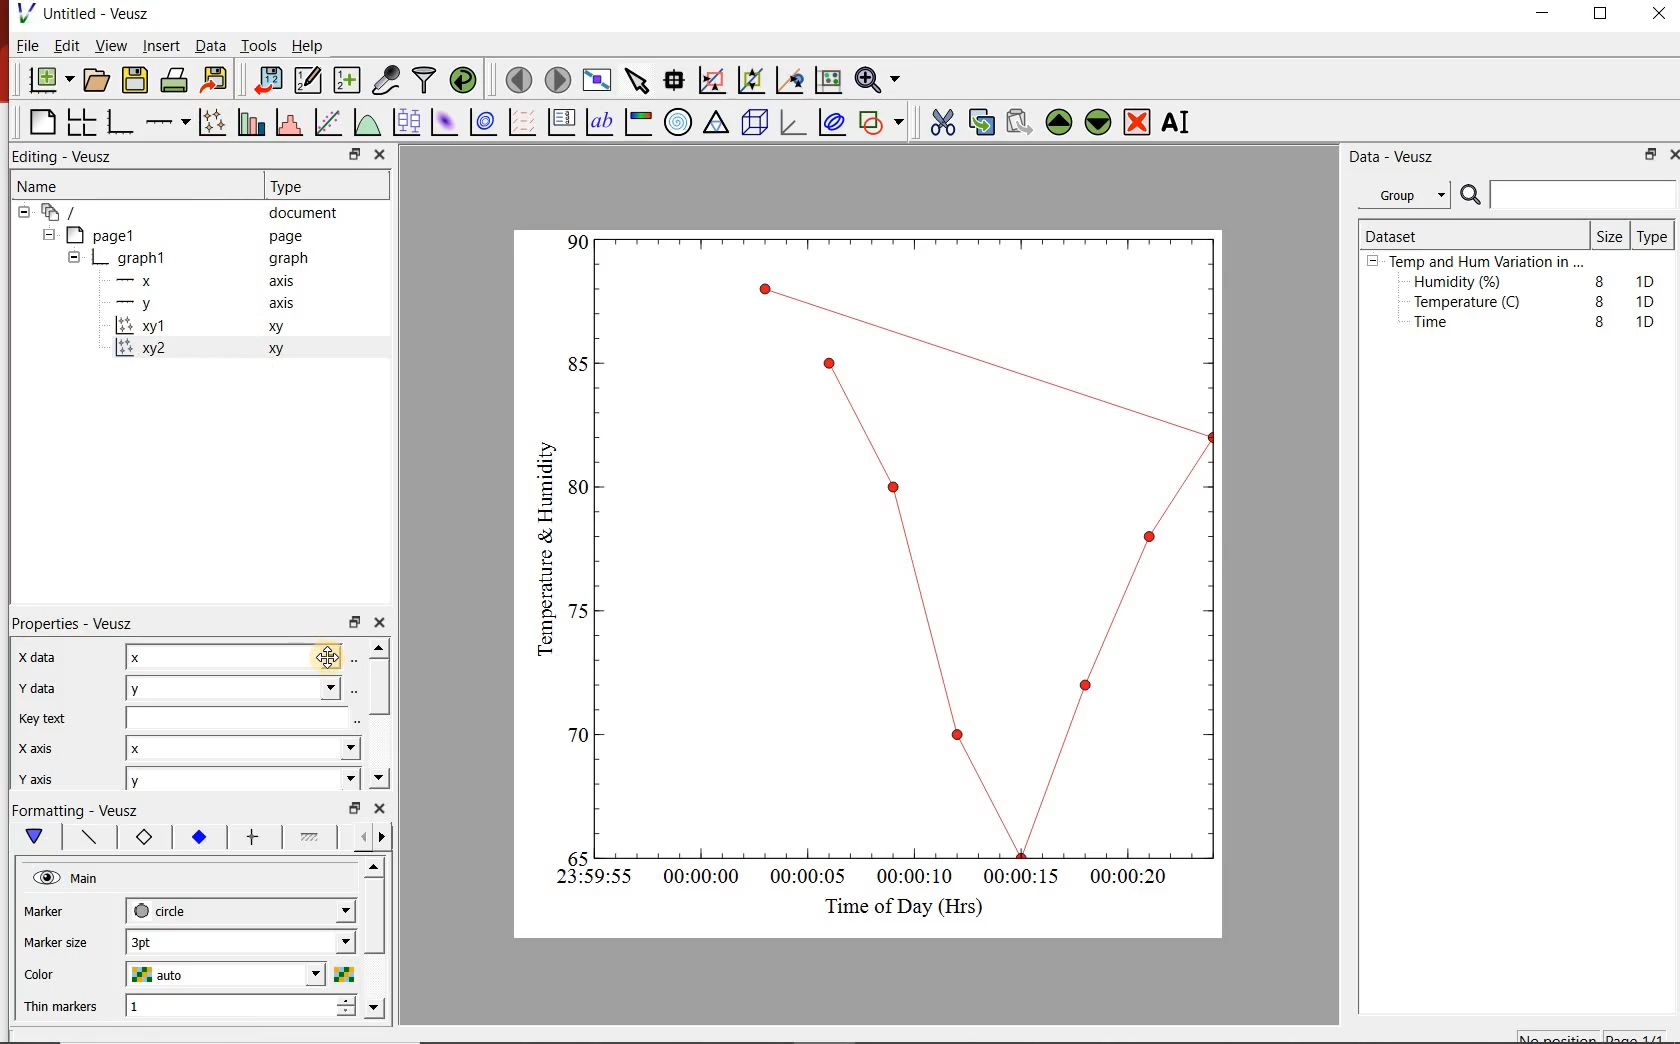 The width and height of the screenshot is (1680, 1044). I want to click on Properties - Veusz, so click(83, 620).